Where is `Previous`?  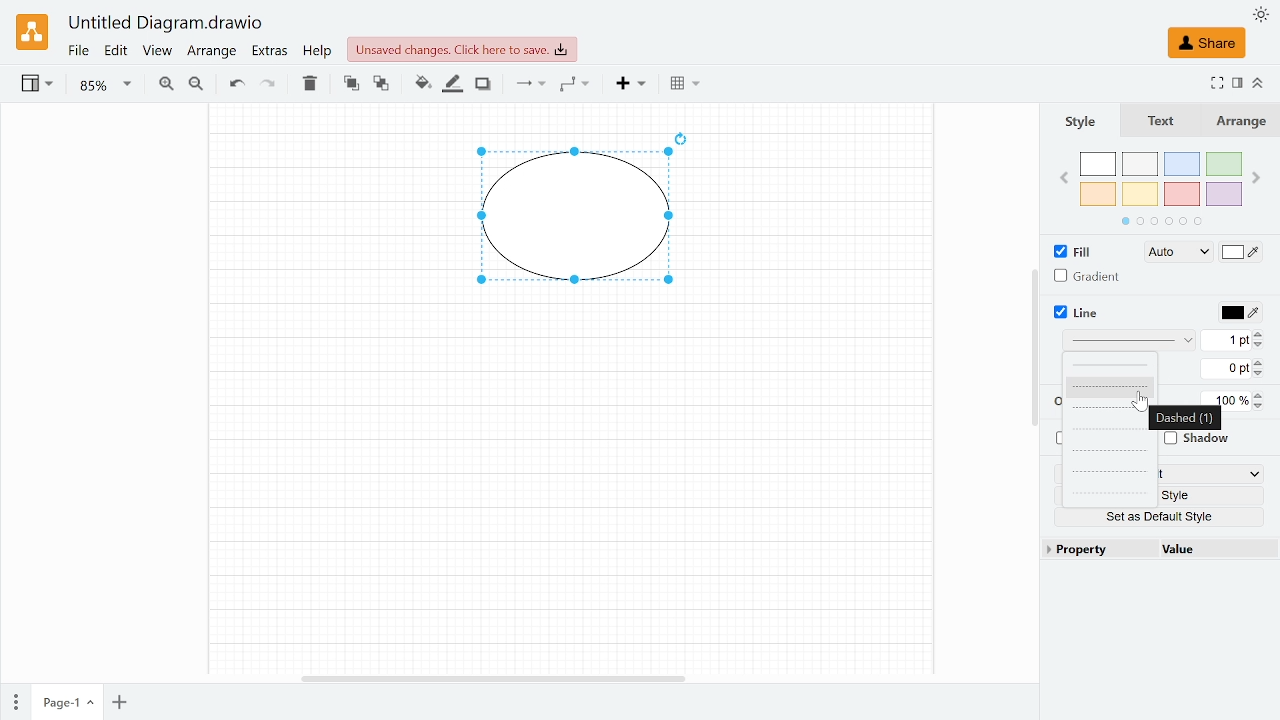
Previous is located at coordinates (1064, 175).